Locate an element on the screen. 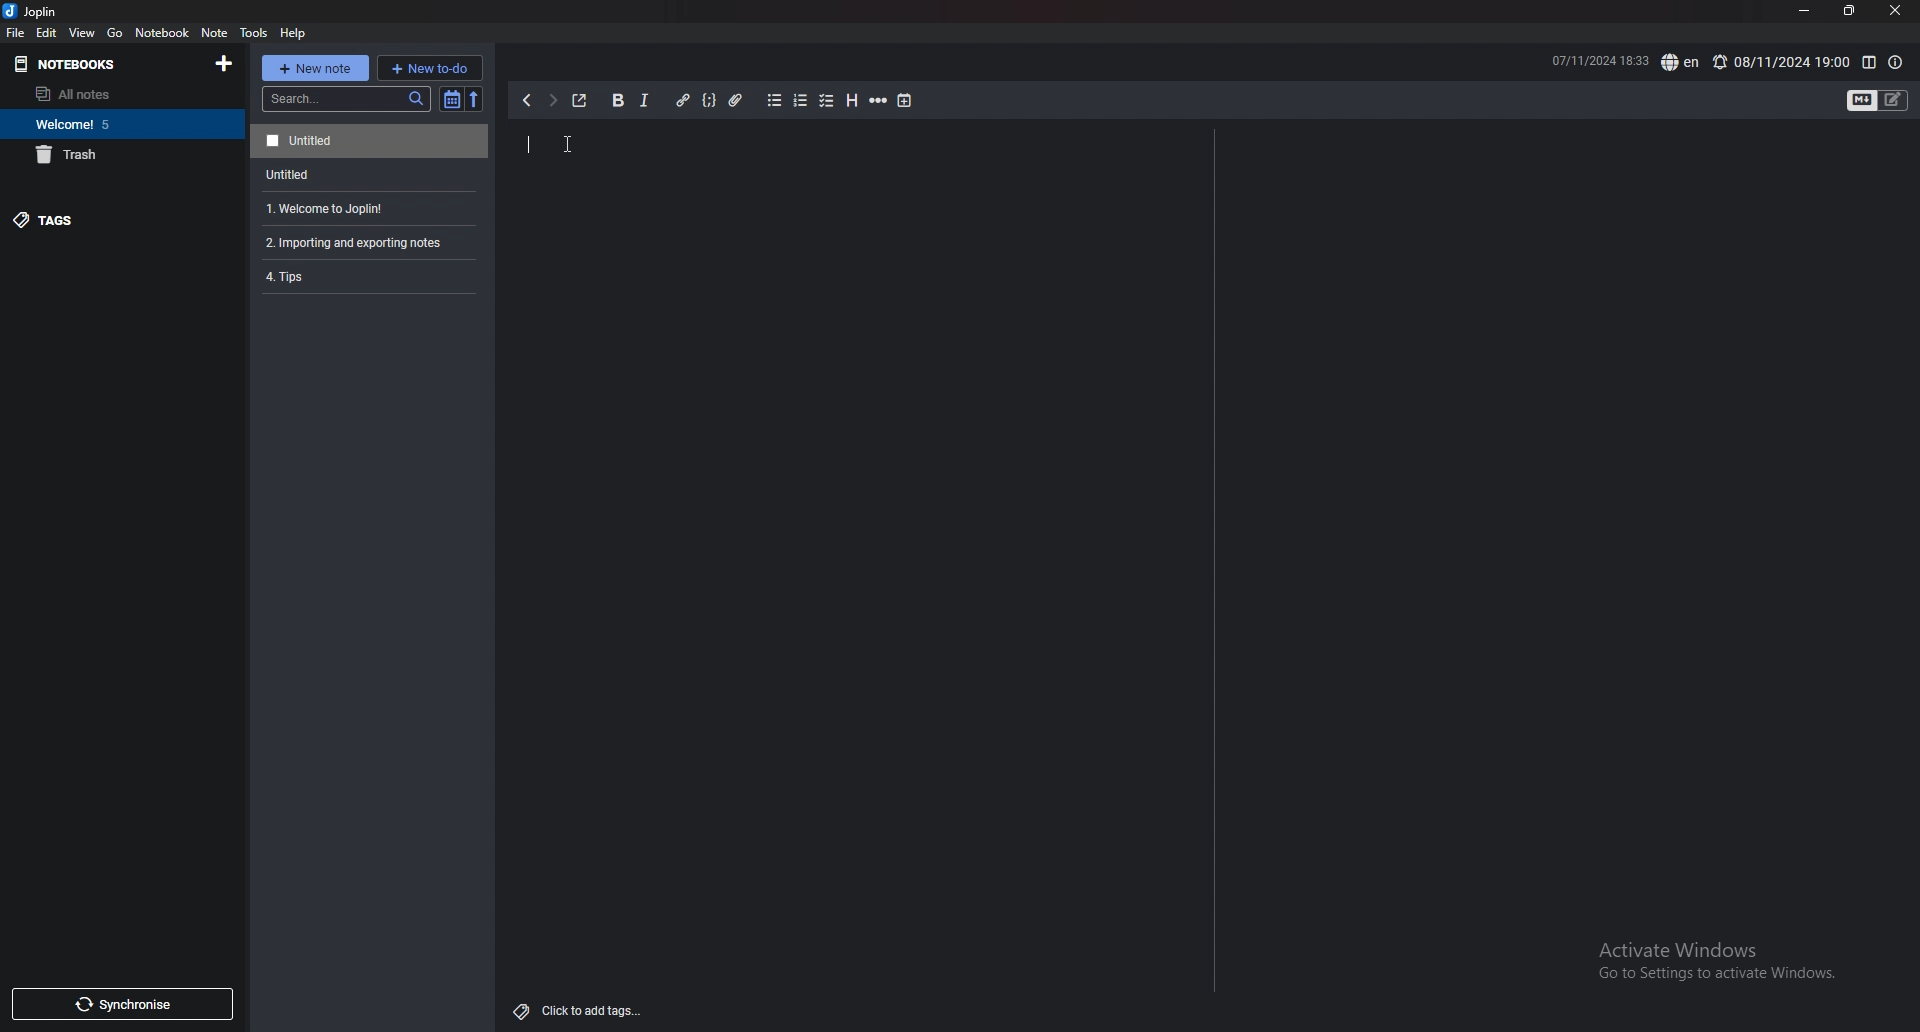 This screenshot has width=1920, height=1032. 4.Tips. is located at coordinates (367, 276).